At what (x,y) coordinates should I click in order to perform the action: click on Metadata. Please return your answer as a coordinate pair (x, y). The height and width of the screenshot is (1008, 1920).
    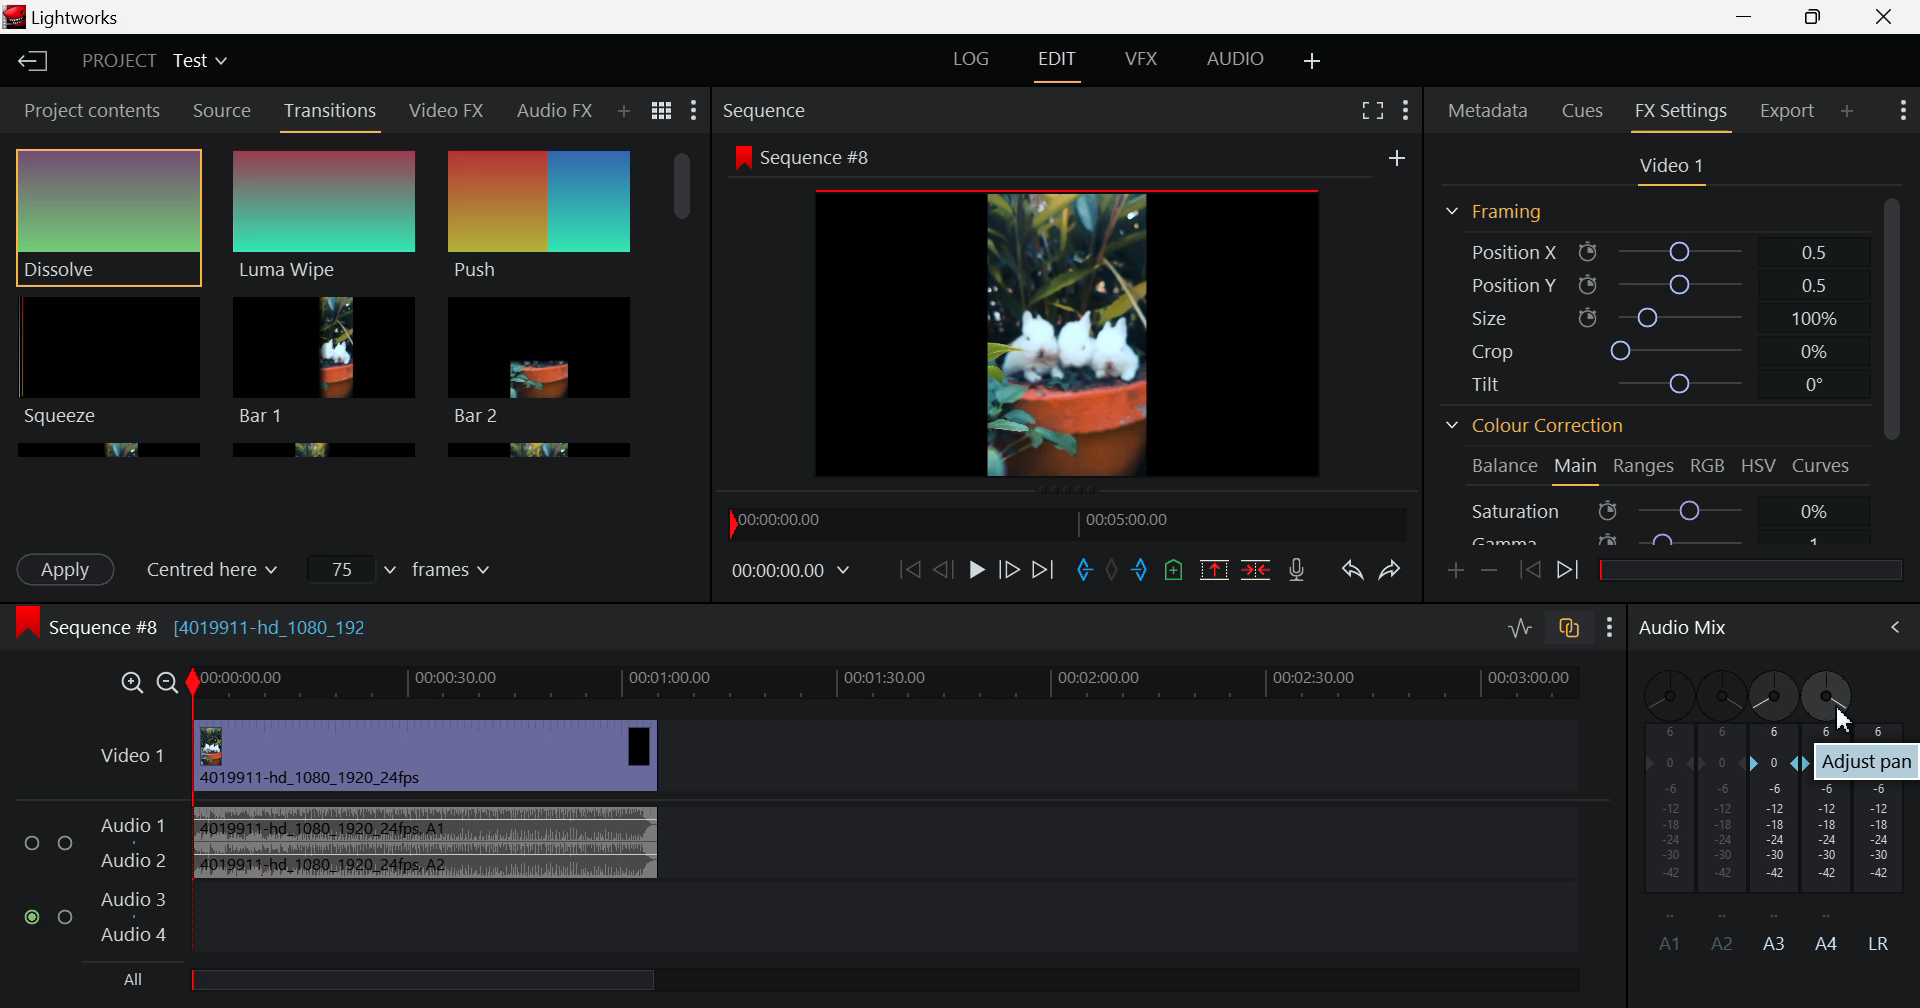
    Looking at the image, I should click on (1488, 110).